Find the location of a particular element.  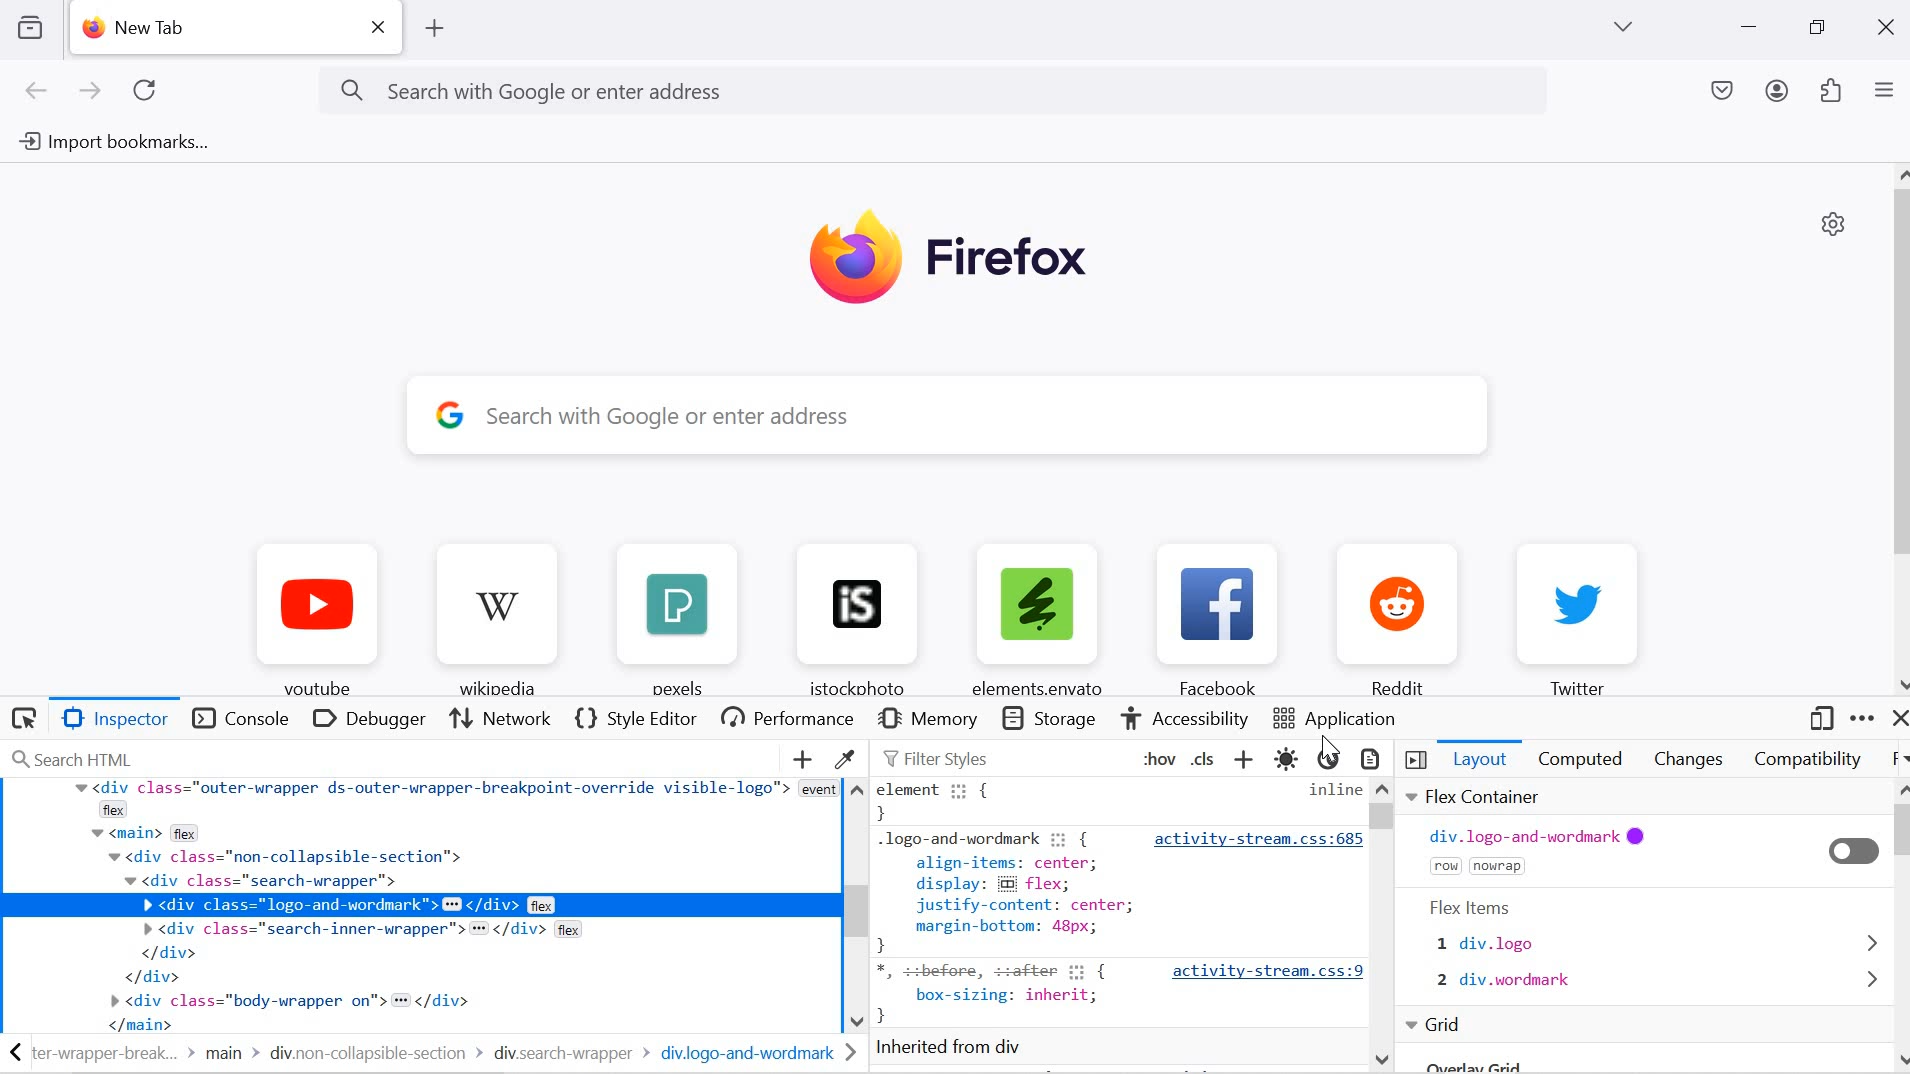

move up is located at coordinates (1898, 172).